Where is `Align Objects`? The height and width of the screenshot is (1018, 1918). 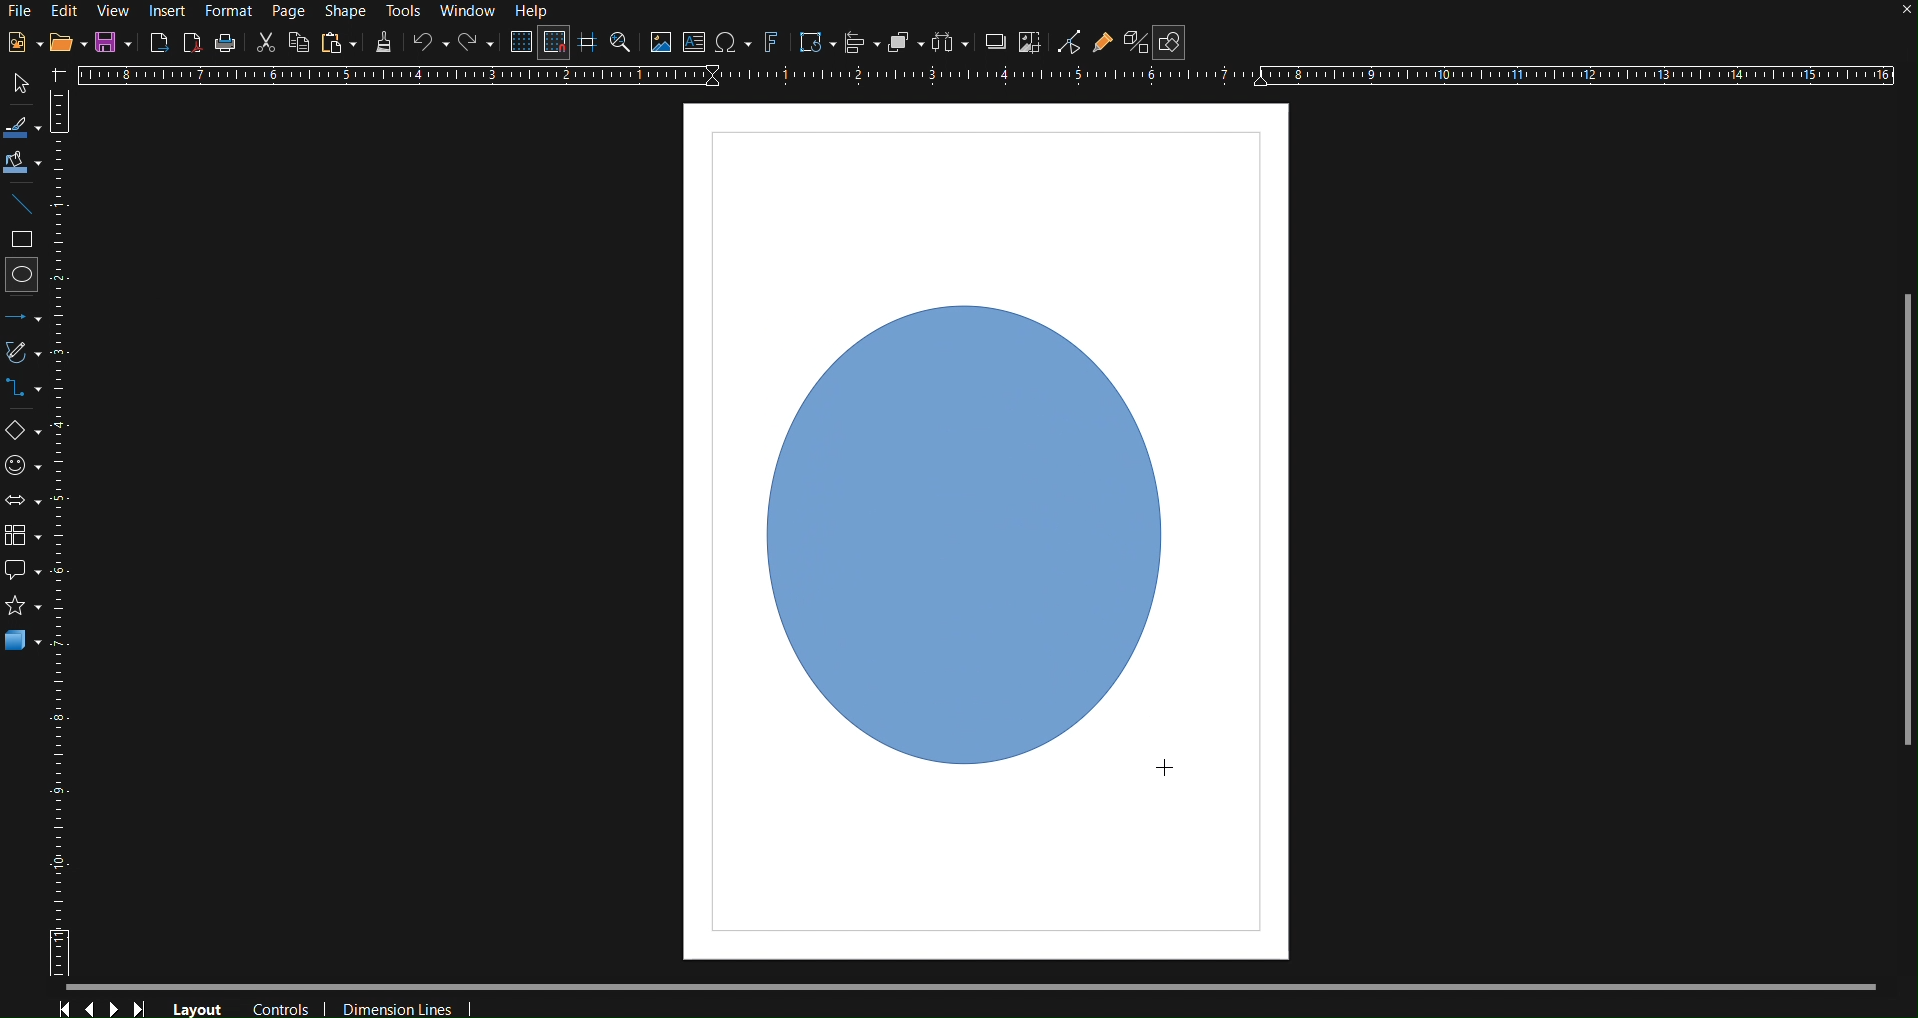
Align Objects is located at coordinates (861, 44).